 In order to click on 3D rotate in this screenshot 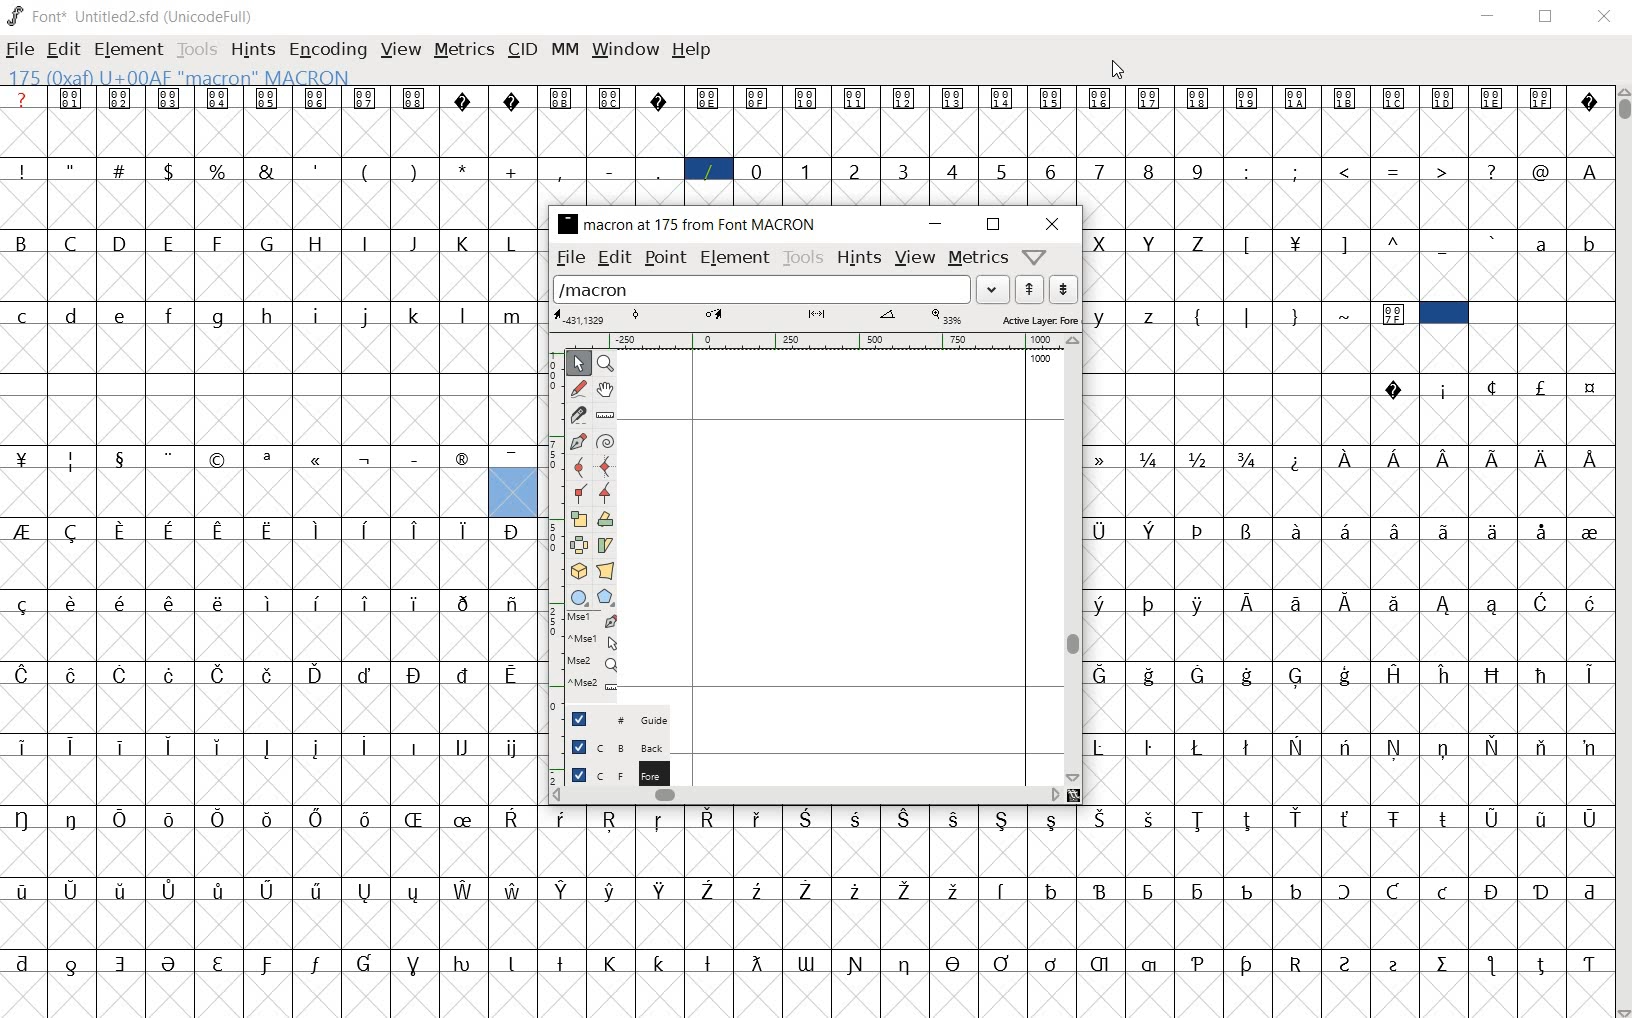, I will do `click(579, 569)`.